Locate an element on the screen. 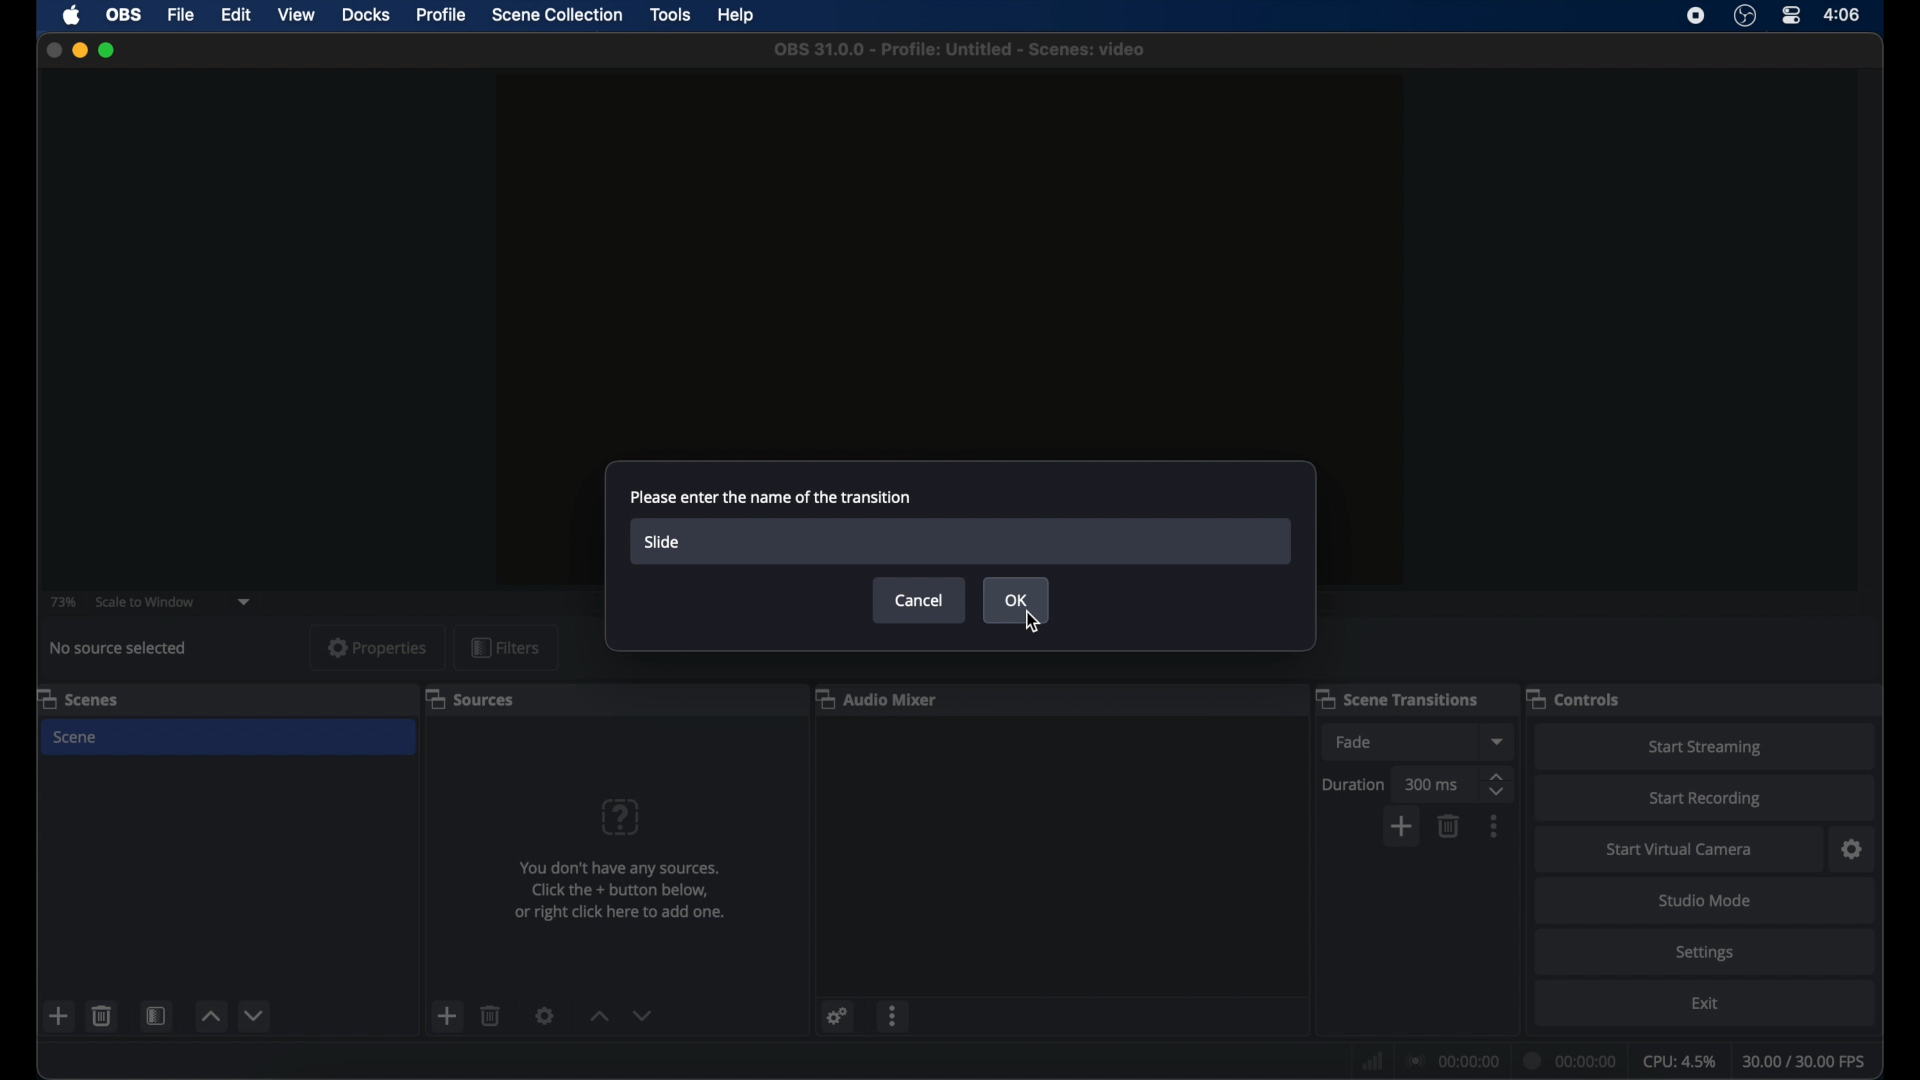 The image size is (1920, 1080). control center is located at coordinates (1792, 16).